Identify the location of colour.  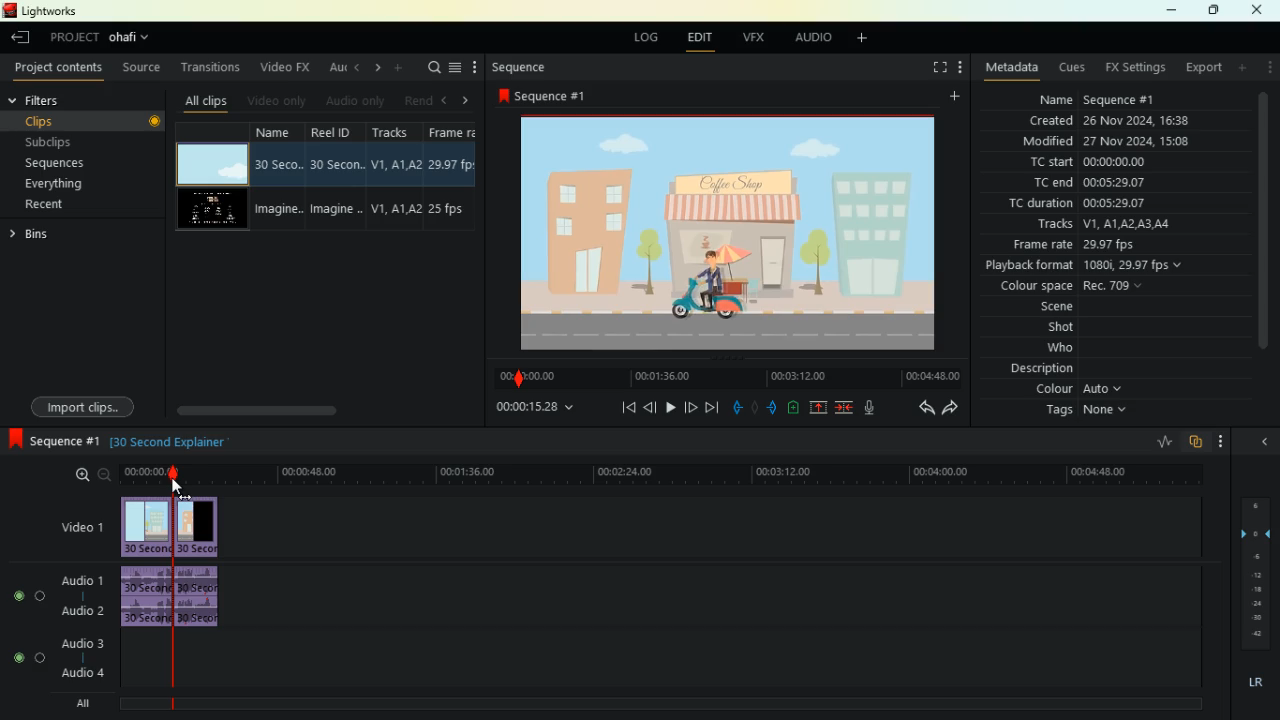
(1075, 388).